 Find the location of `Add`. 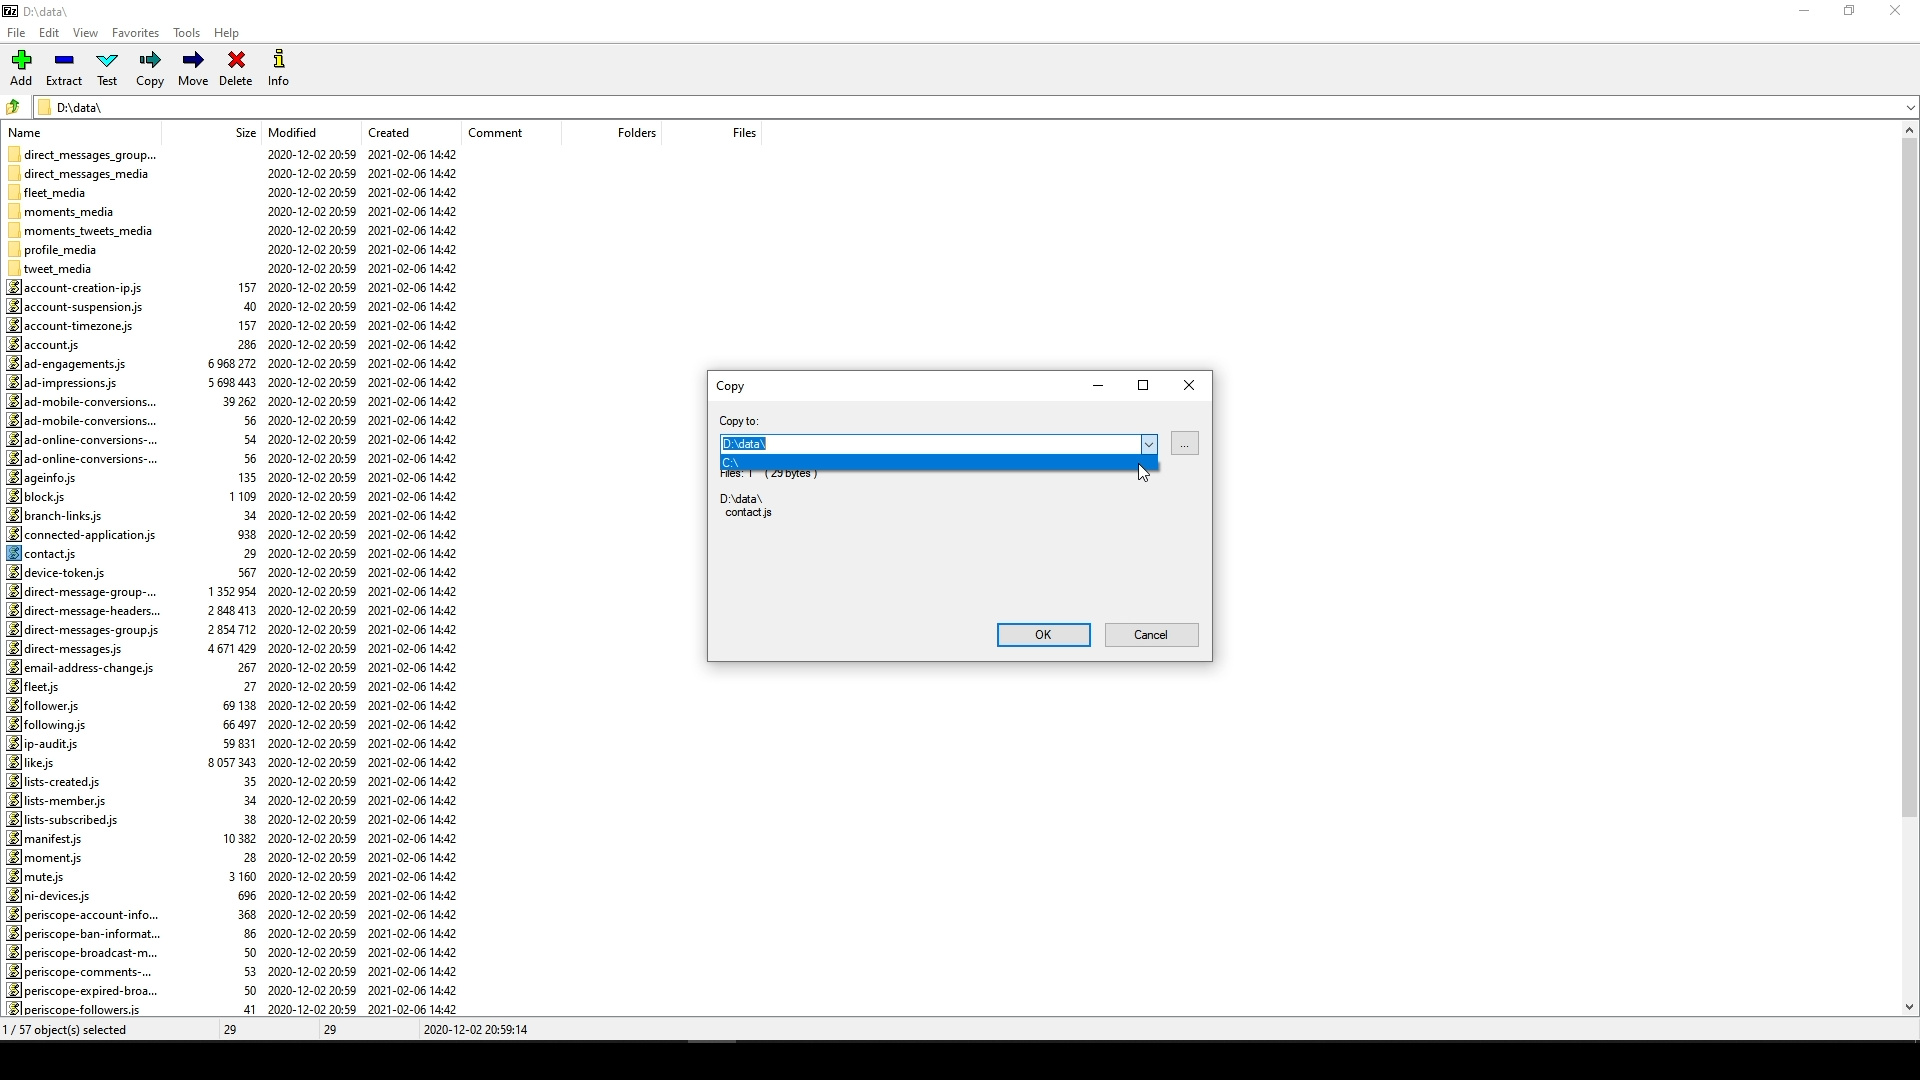

Add is located at coordinates (26, 67).